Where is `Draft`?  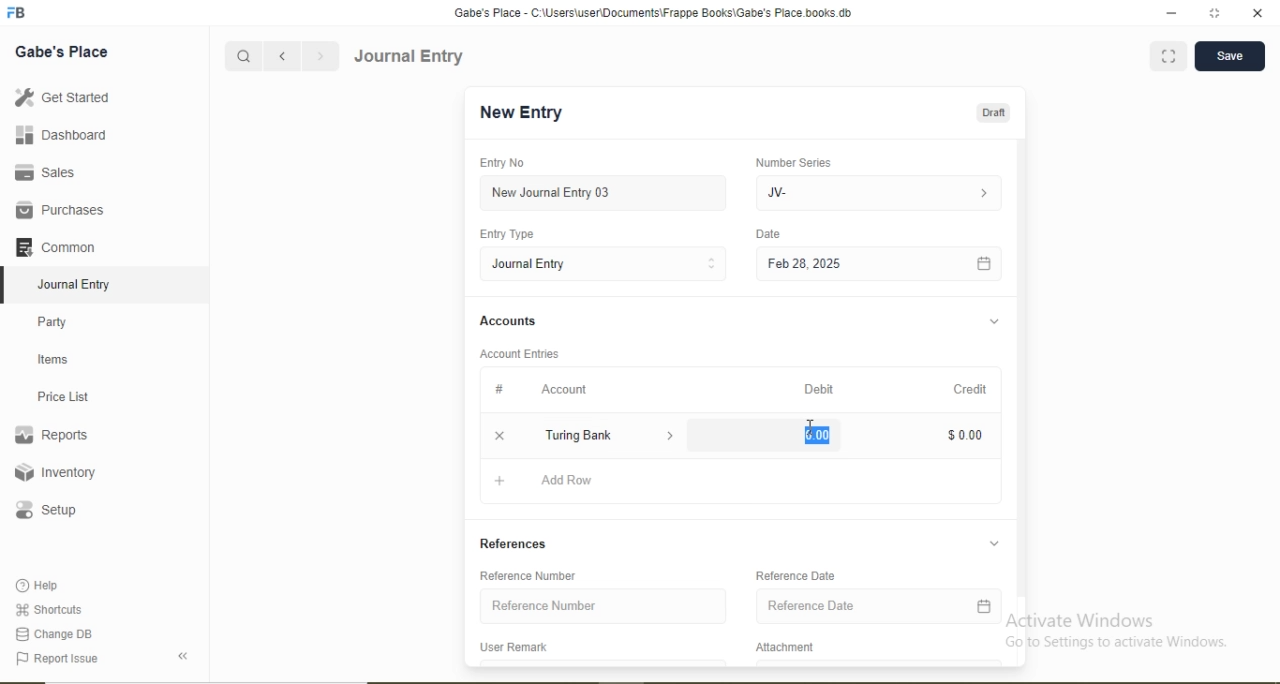
Draft is located at coordinates (993, 114).